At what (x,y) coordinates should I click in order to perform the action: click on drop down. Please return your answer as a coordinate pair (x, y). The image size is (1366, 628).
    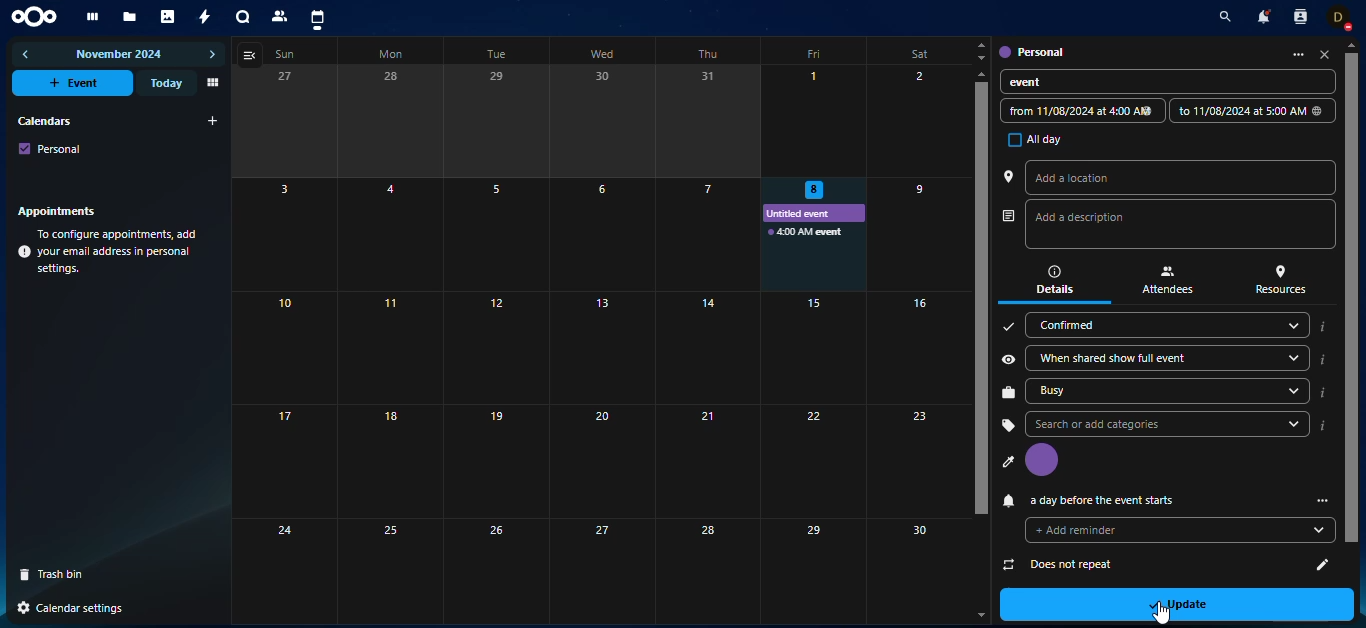
    Looking at the image, I should click on (1291, 325).